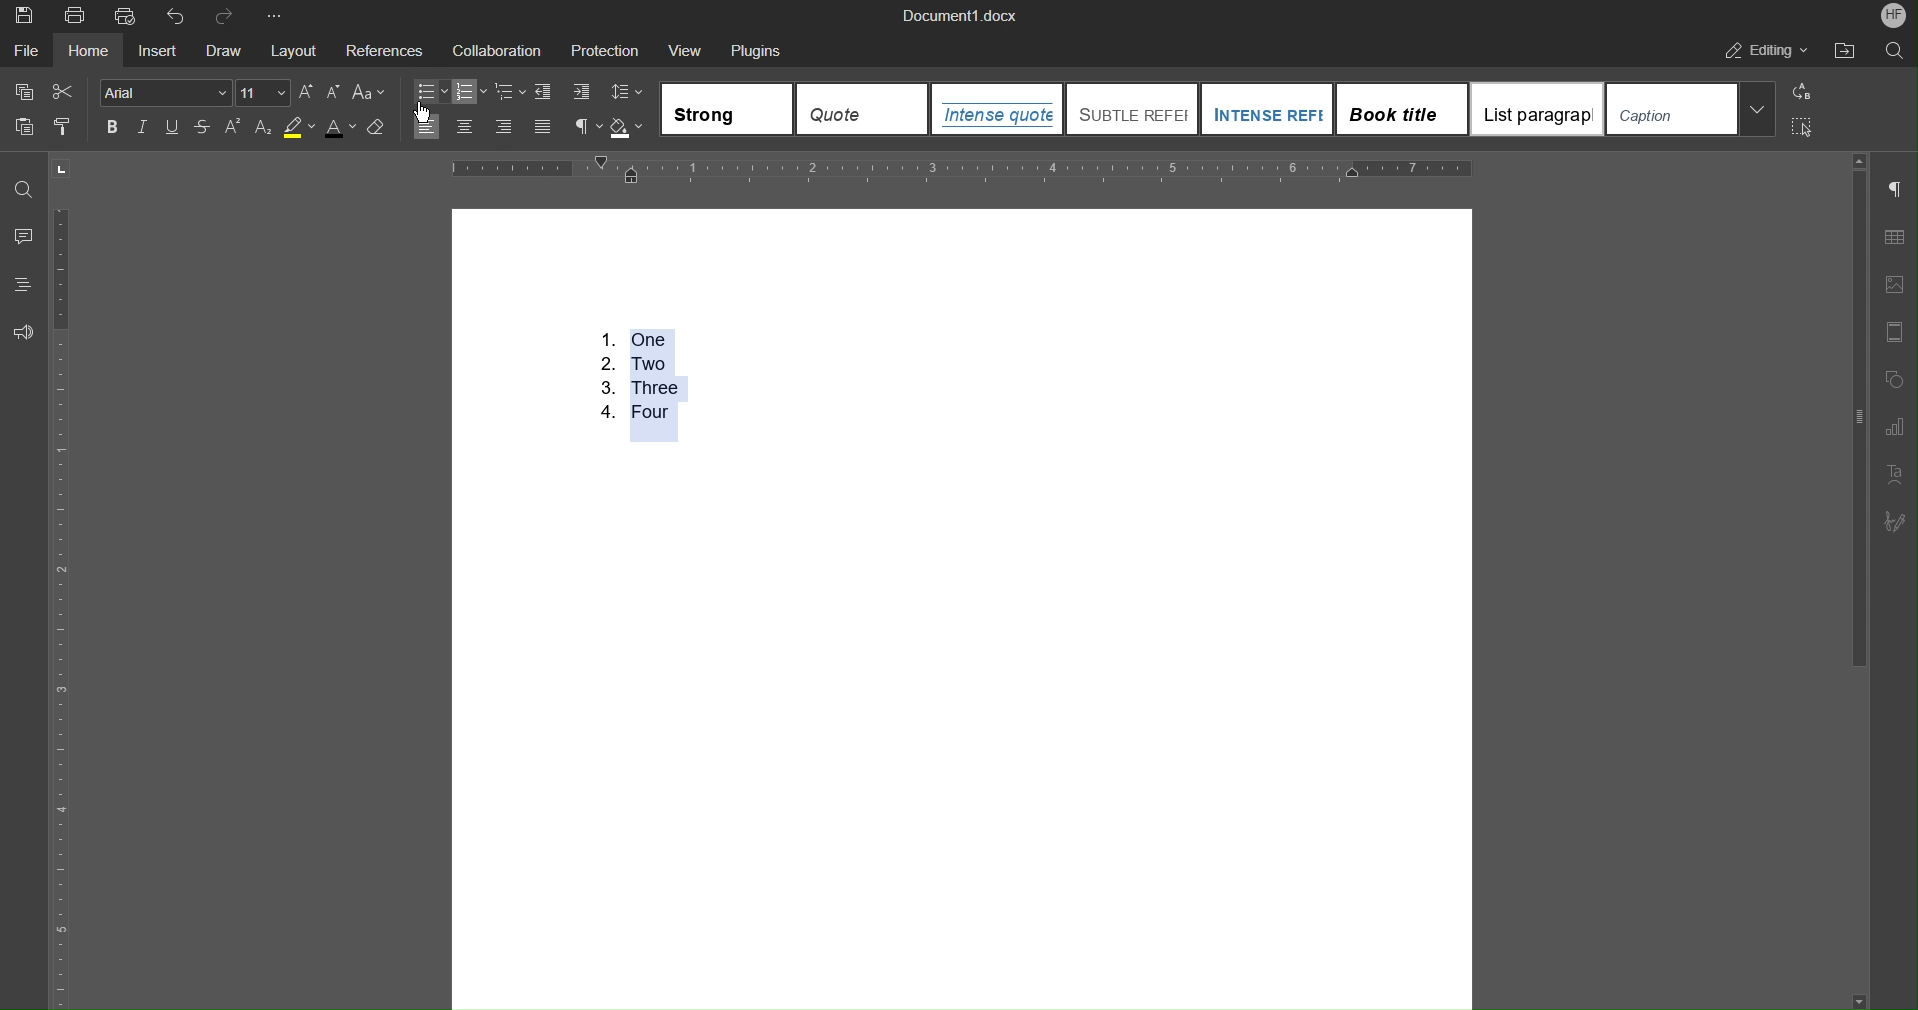 Image resolution: width=1918 pixels, height=1010 pixels. What do you see at coordinates (112, 128) in the screenshot?
I see `Bold` at bounding box center [112, 128].